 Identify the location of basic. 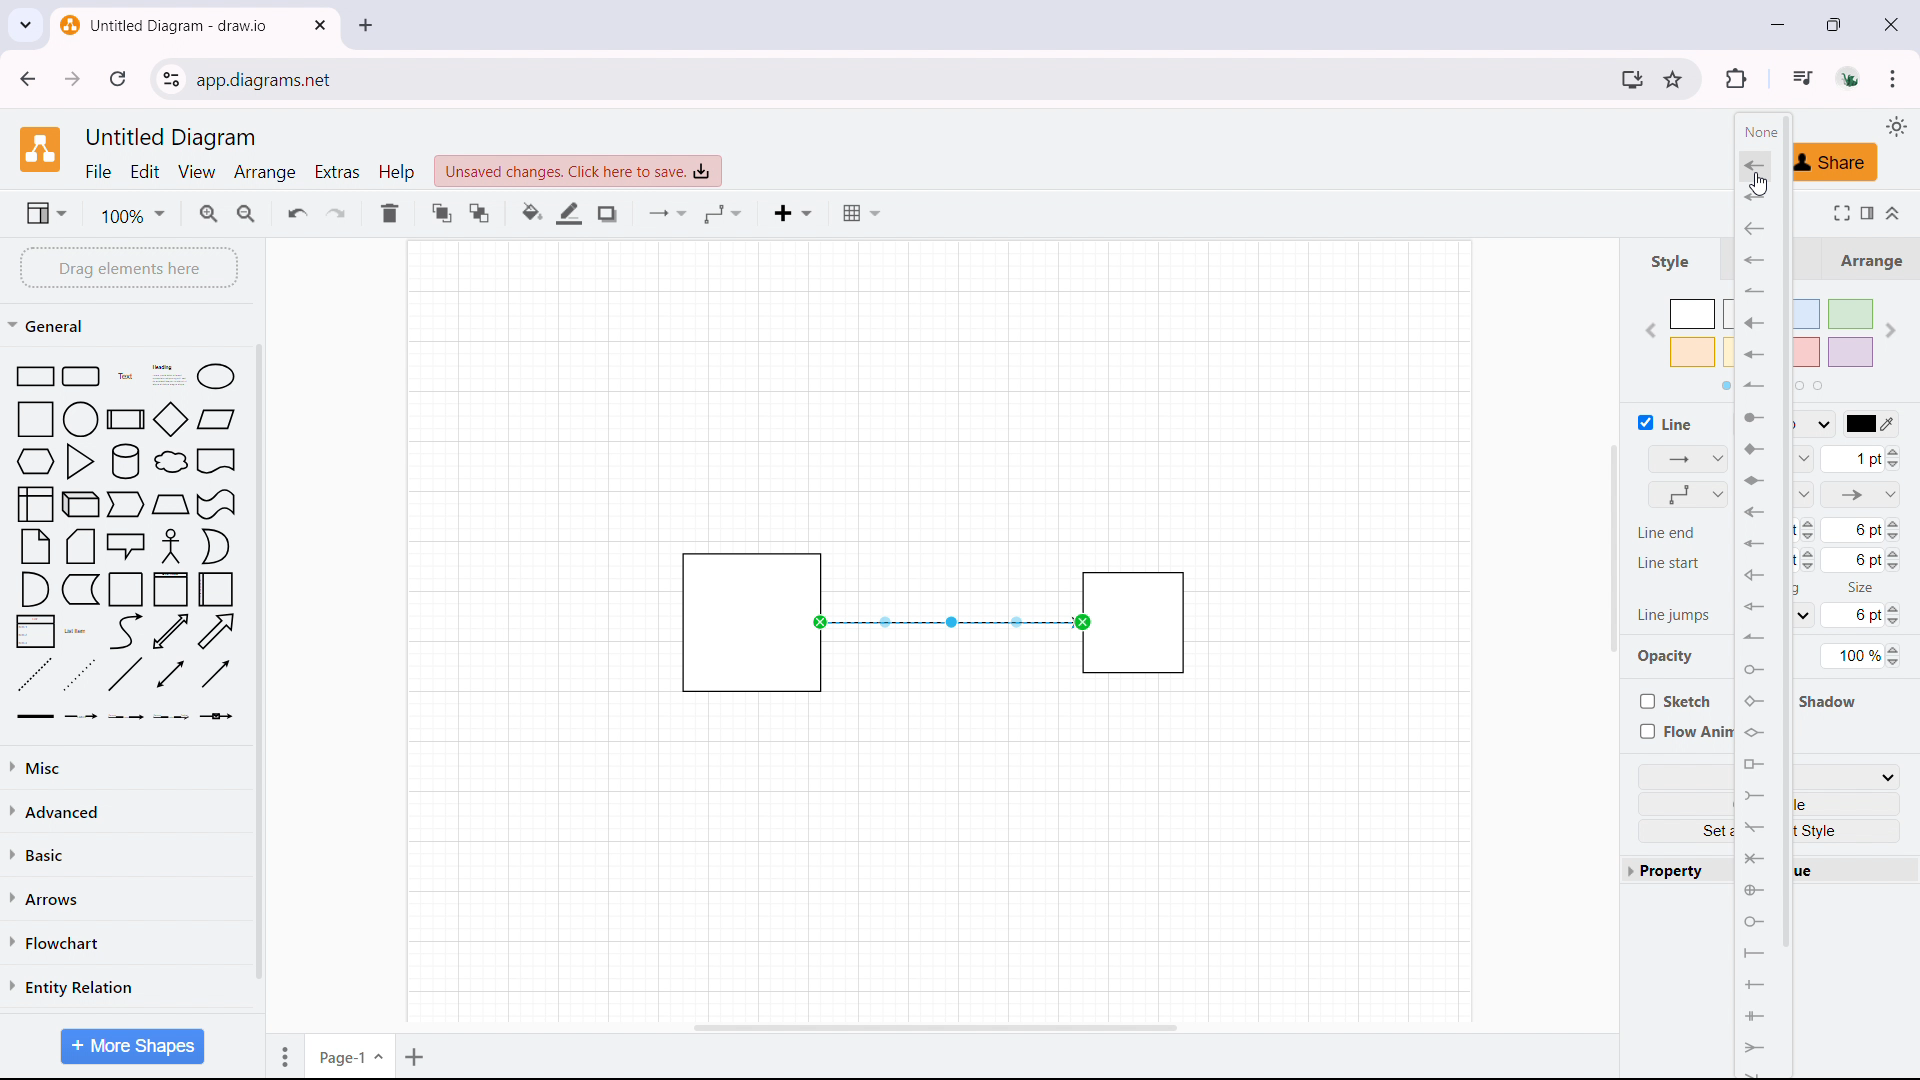
(129, 851).